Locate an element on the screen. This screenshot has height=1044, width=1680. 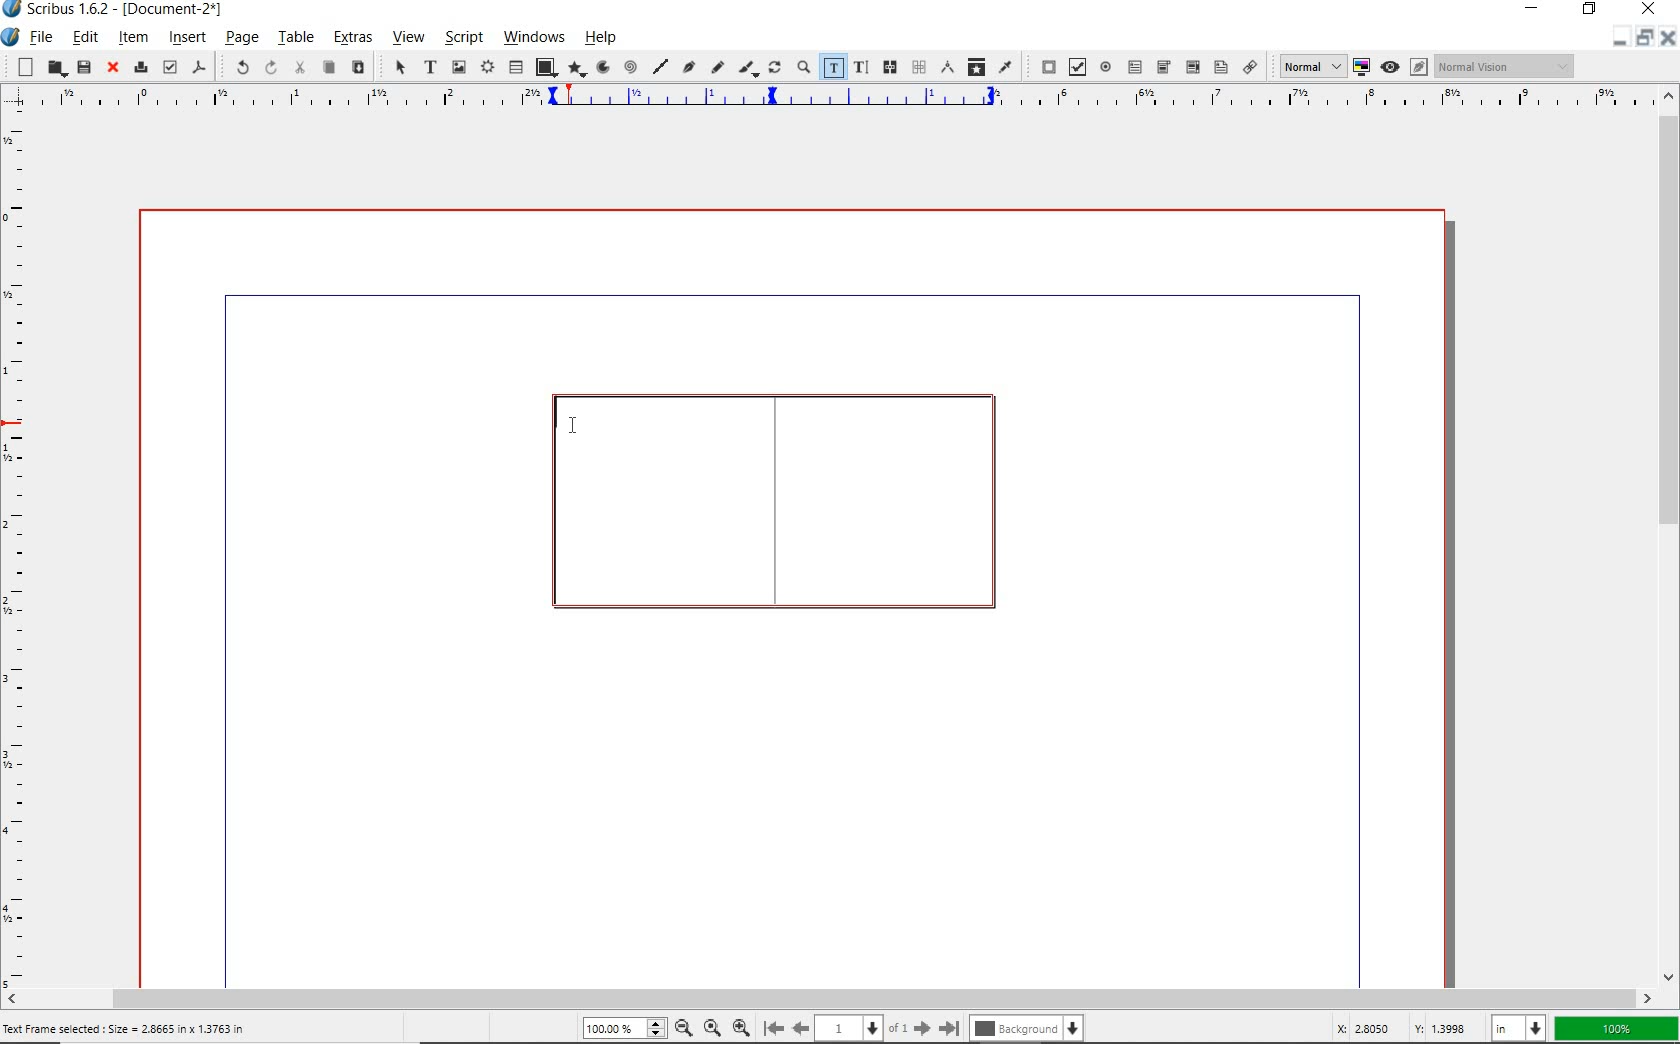
scrollbar is located at coordinates (828, 999).